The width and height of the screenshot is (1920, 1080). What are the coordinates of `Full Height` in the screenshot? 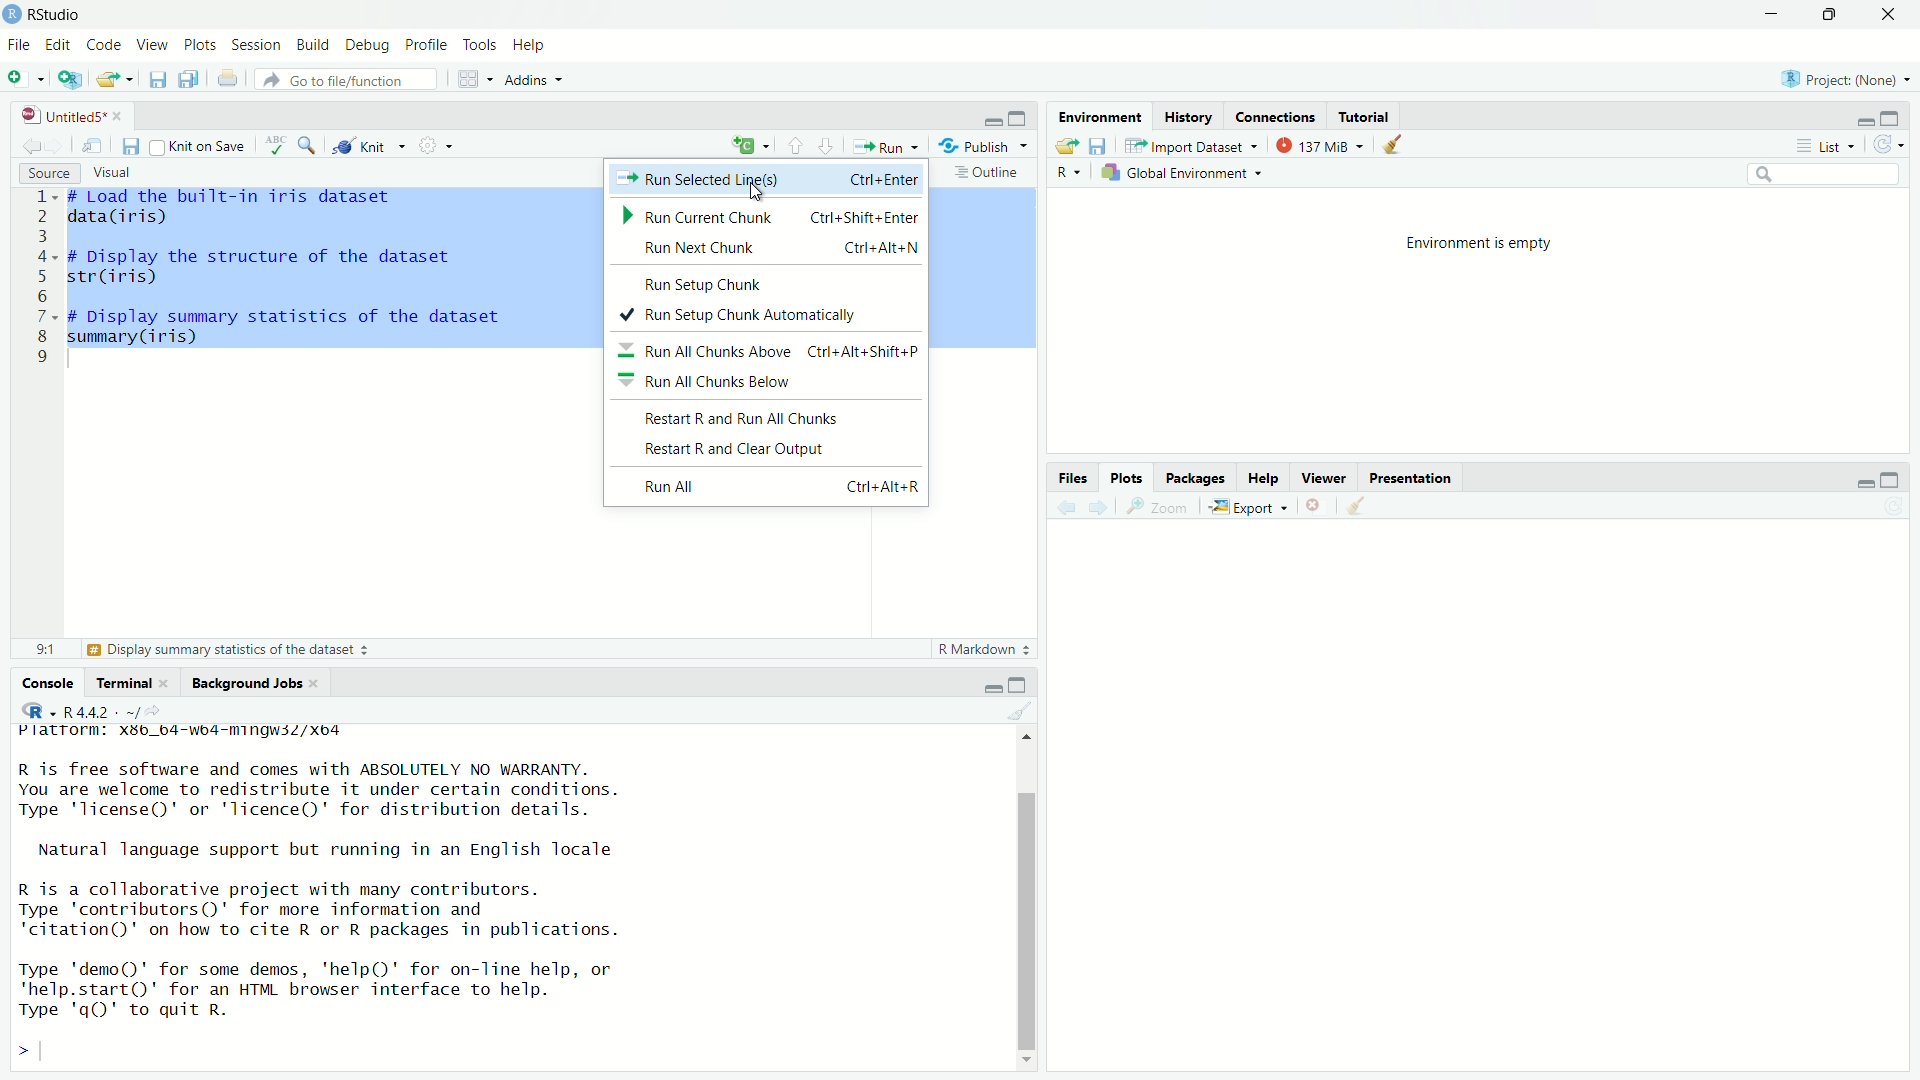 It's located at (1891, 479).